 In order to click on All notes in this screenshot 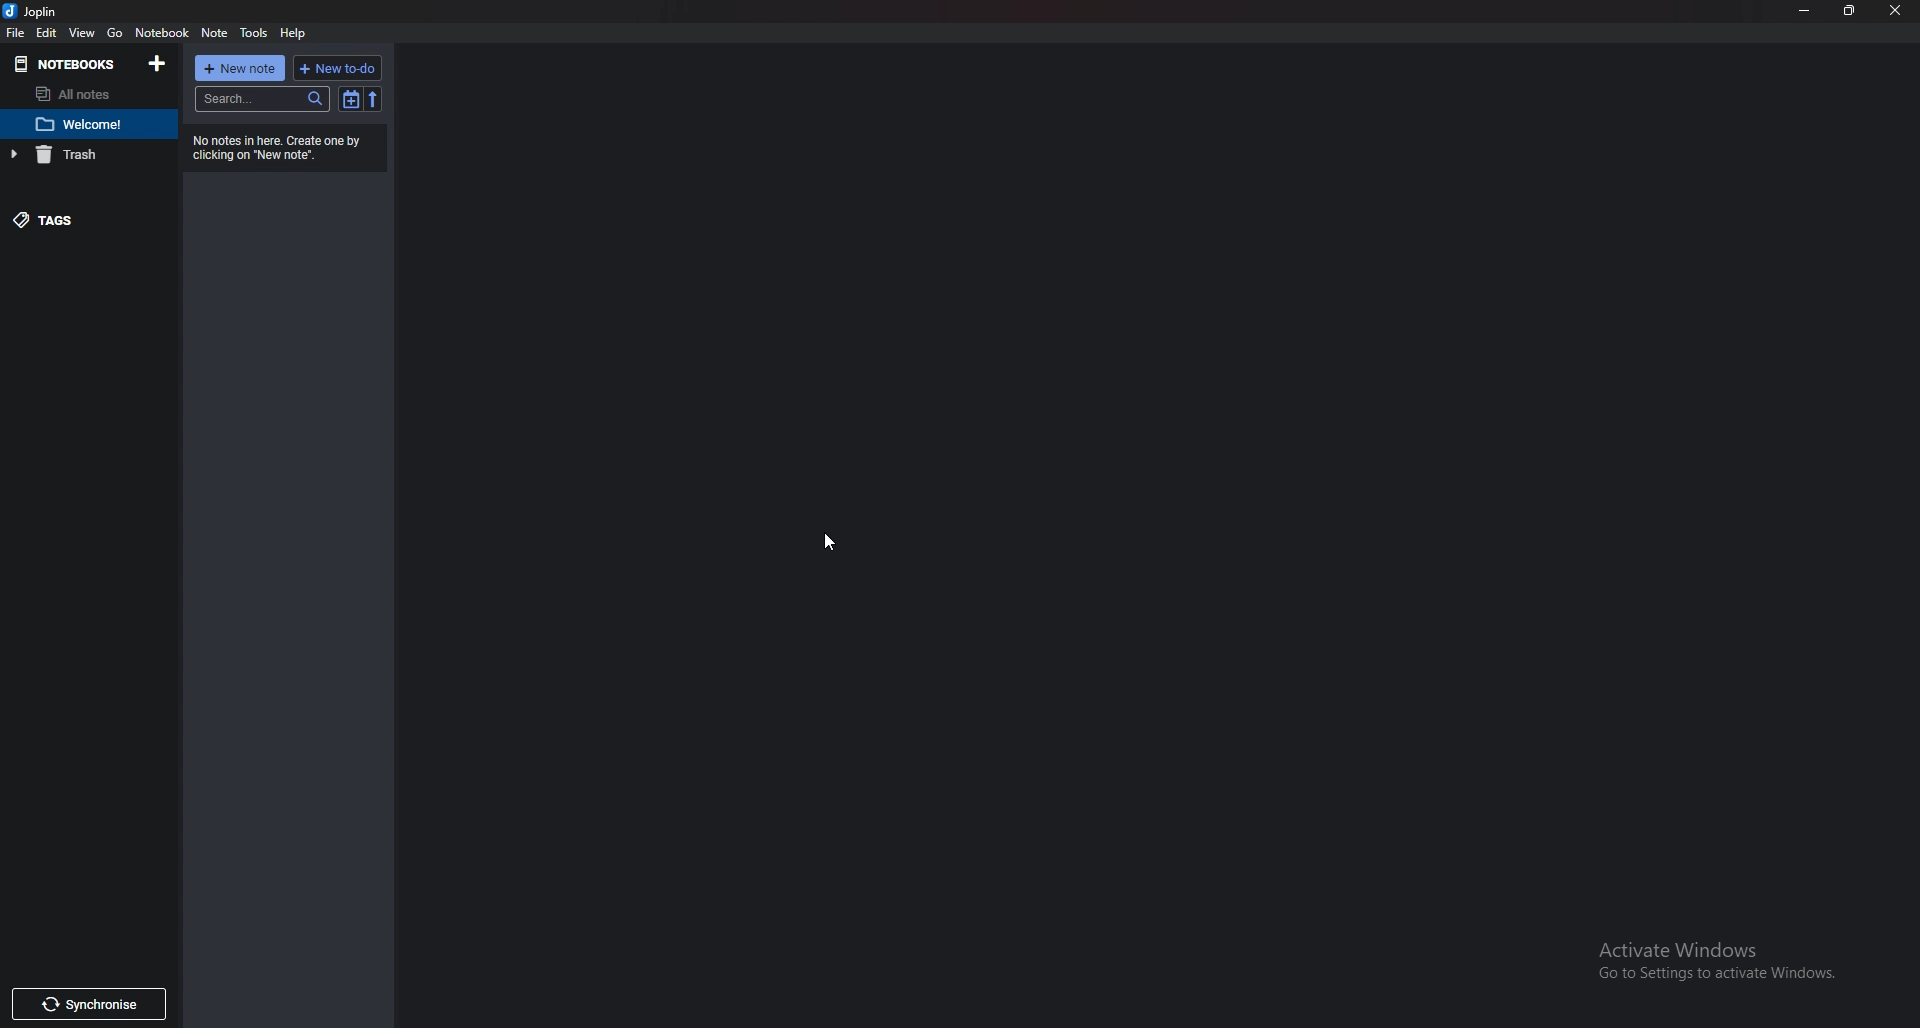, I will do `click(83, 94)`.